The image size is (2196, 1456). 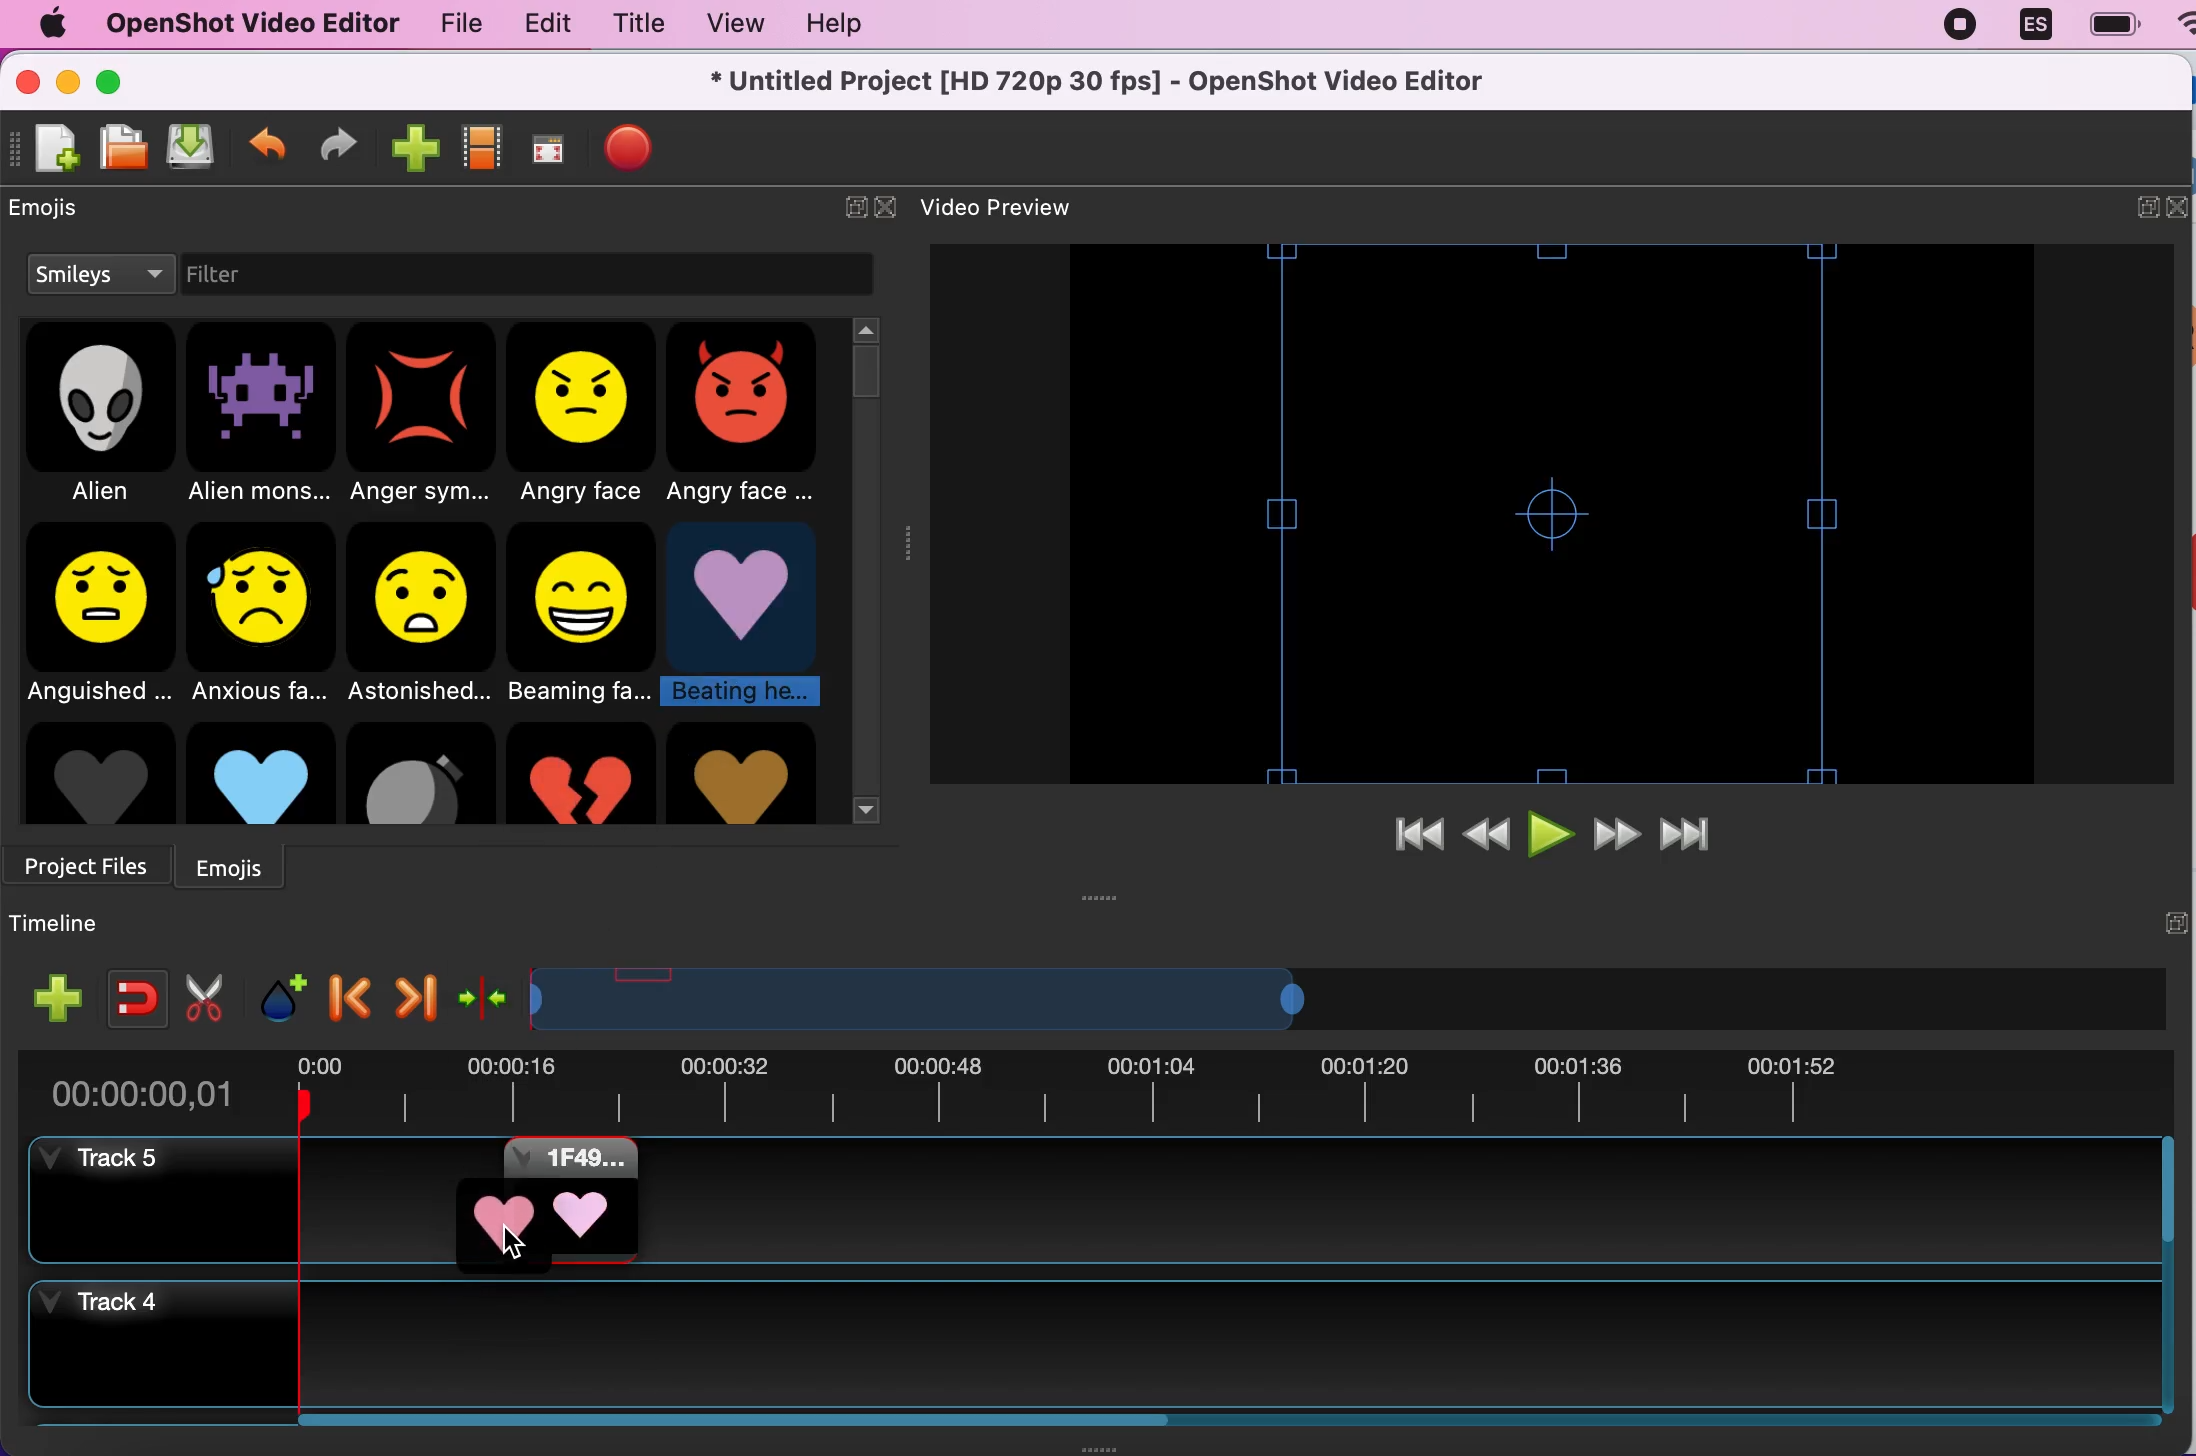 What do you see at coordinates (630, 24) in the screenshot?
I see `title` at bounding box center [630, 24].